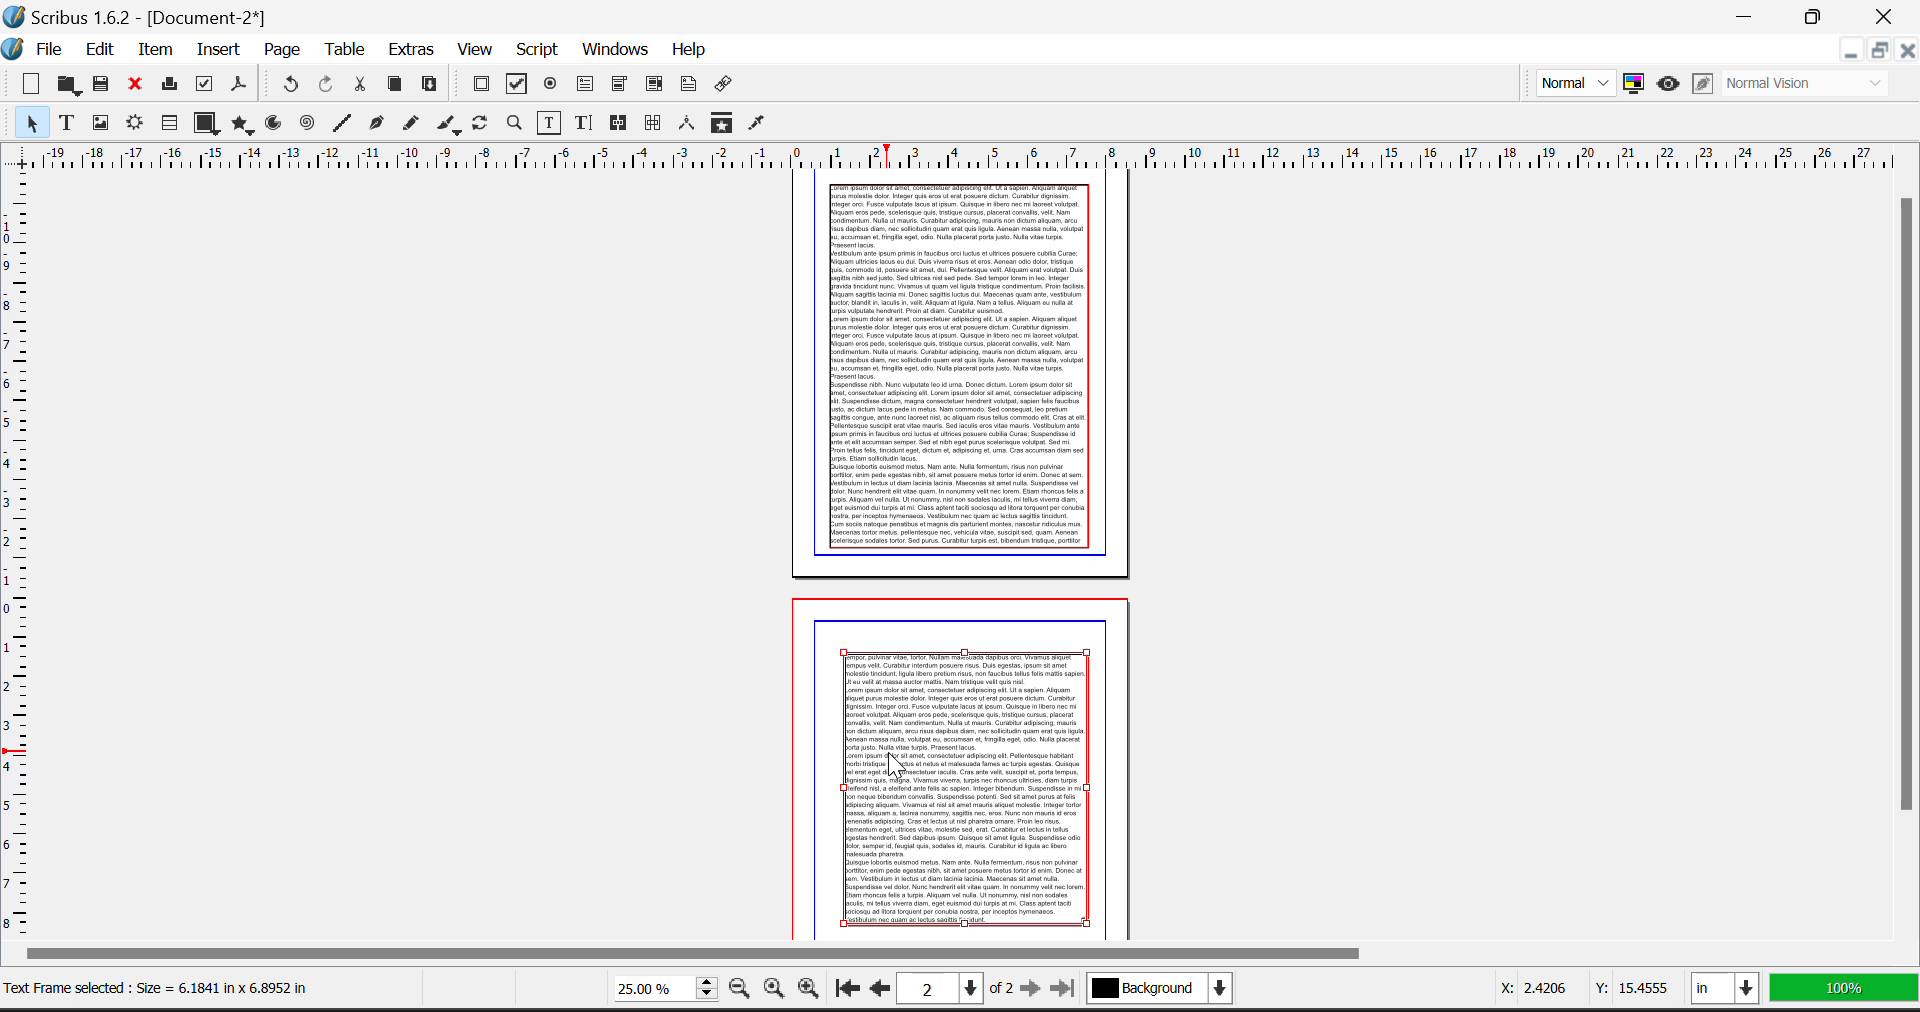  I want to click on Spiral, so click(308, 125).